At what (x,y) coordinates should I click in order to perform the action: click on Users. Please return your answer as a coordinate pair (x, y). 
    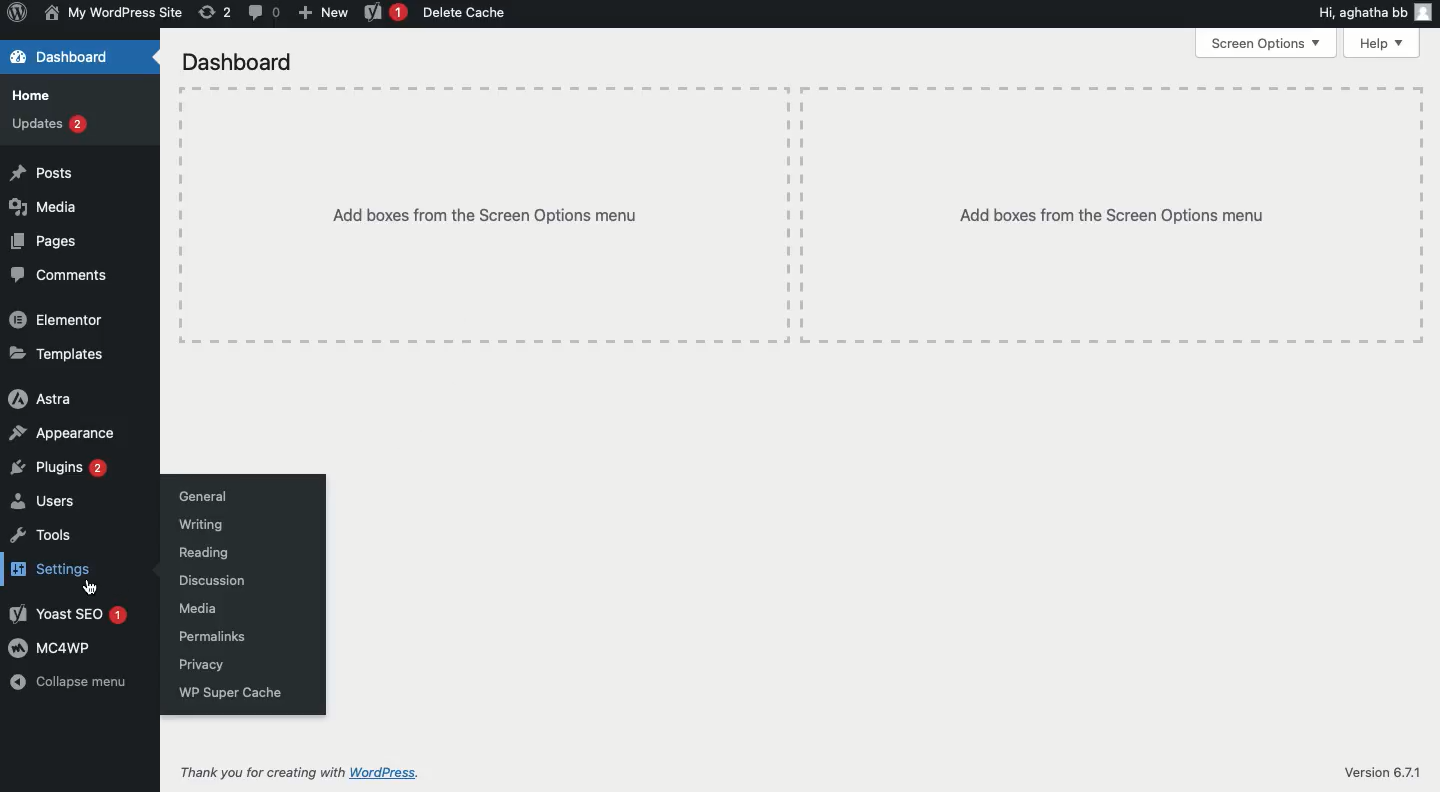
    Looking at the image, I should click on (48, 502).